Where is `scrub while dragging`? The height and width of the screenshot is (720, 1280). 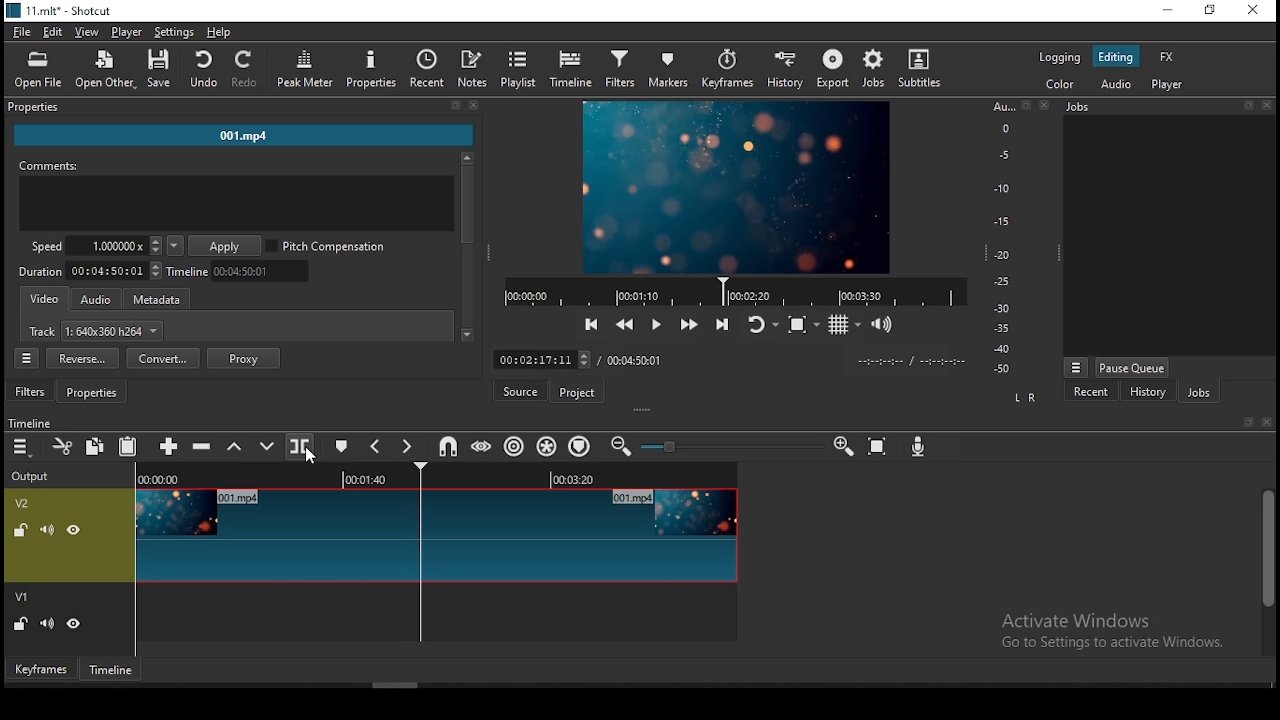
scrub while dragging is located at coordinates (484, 445).